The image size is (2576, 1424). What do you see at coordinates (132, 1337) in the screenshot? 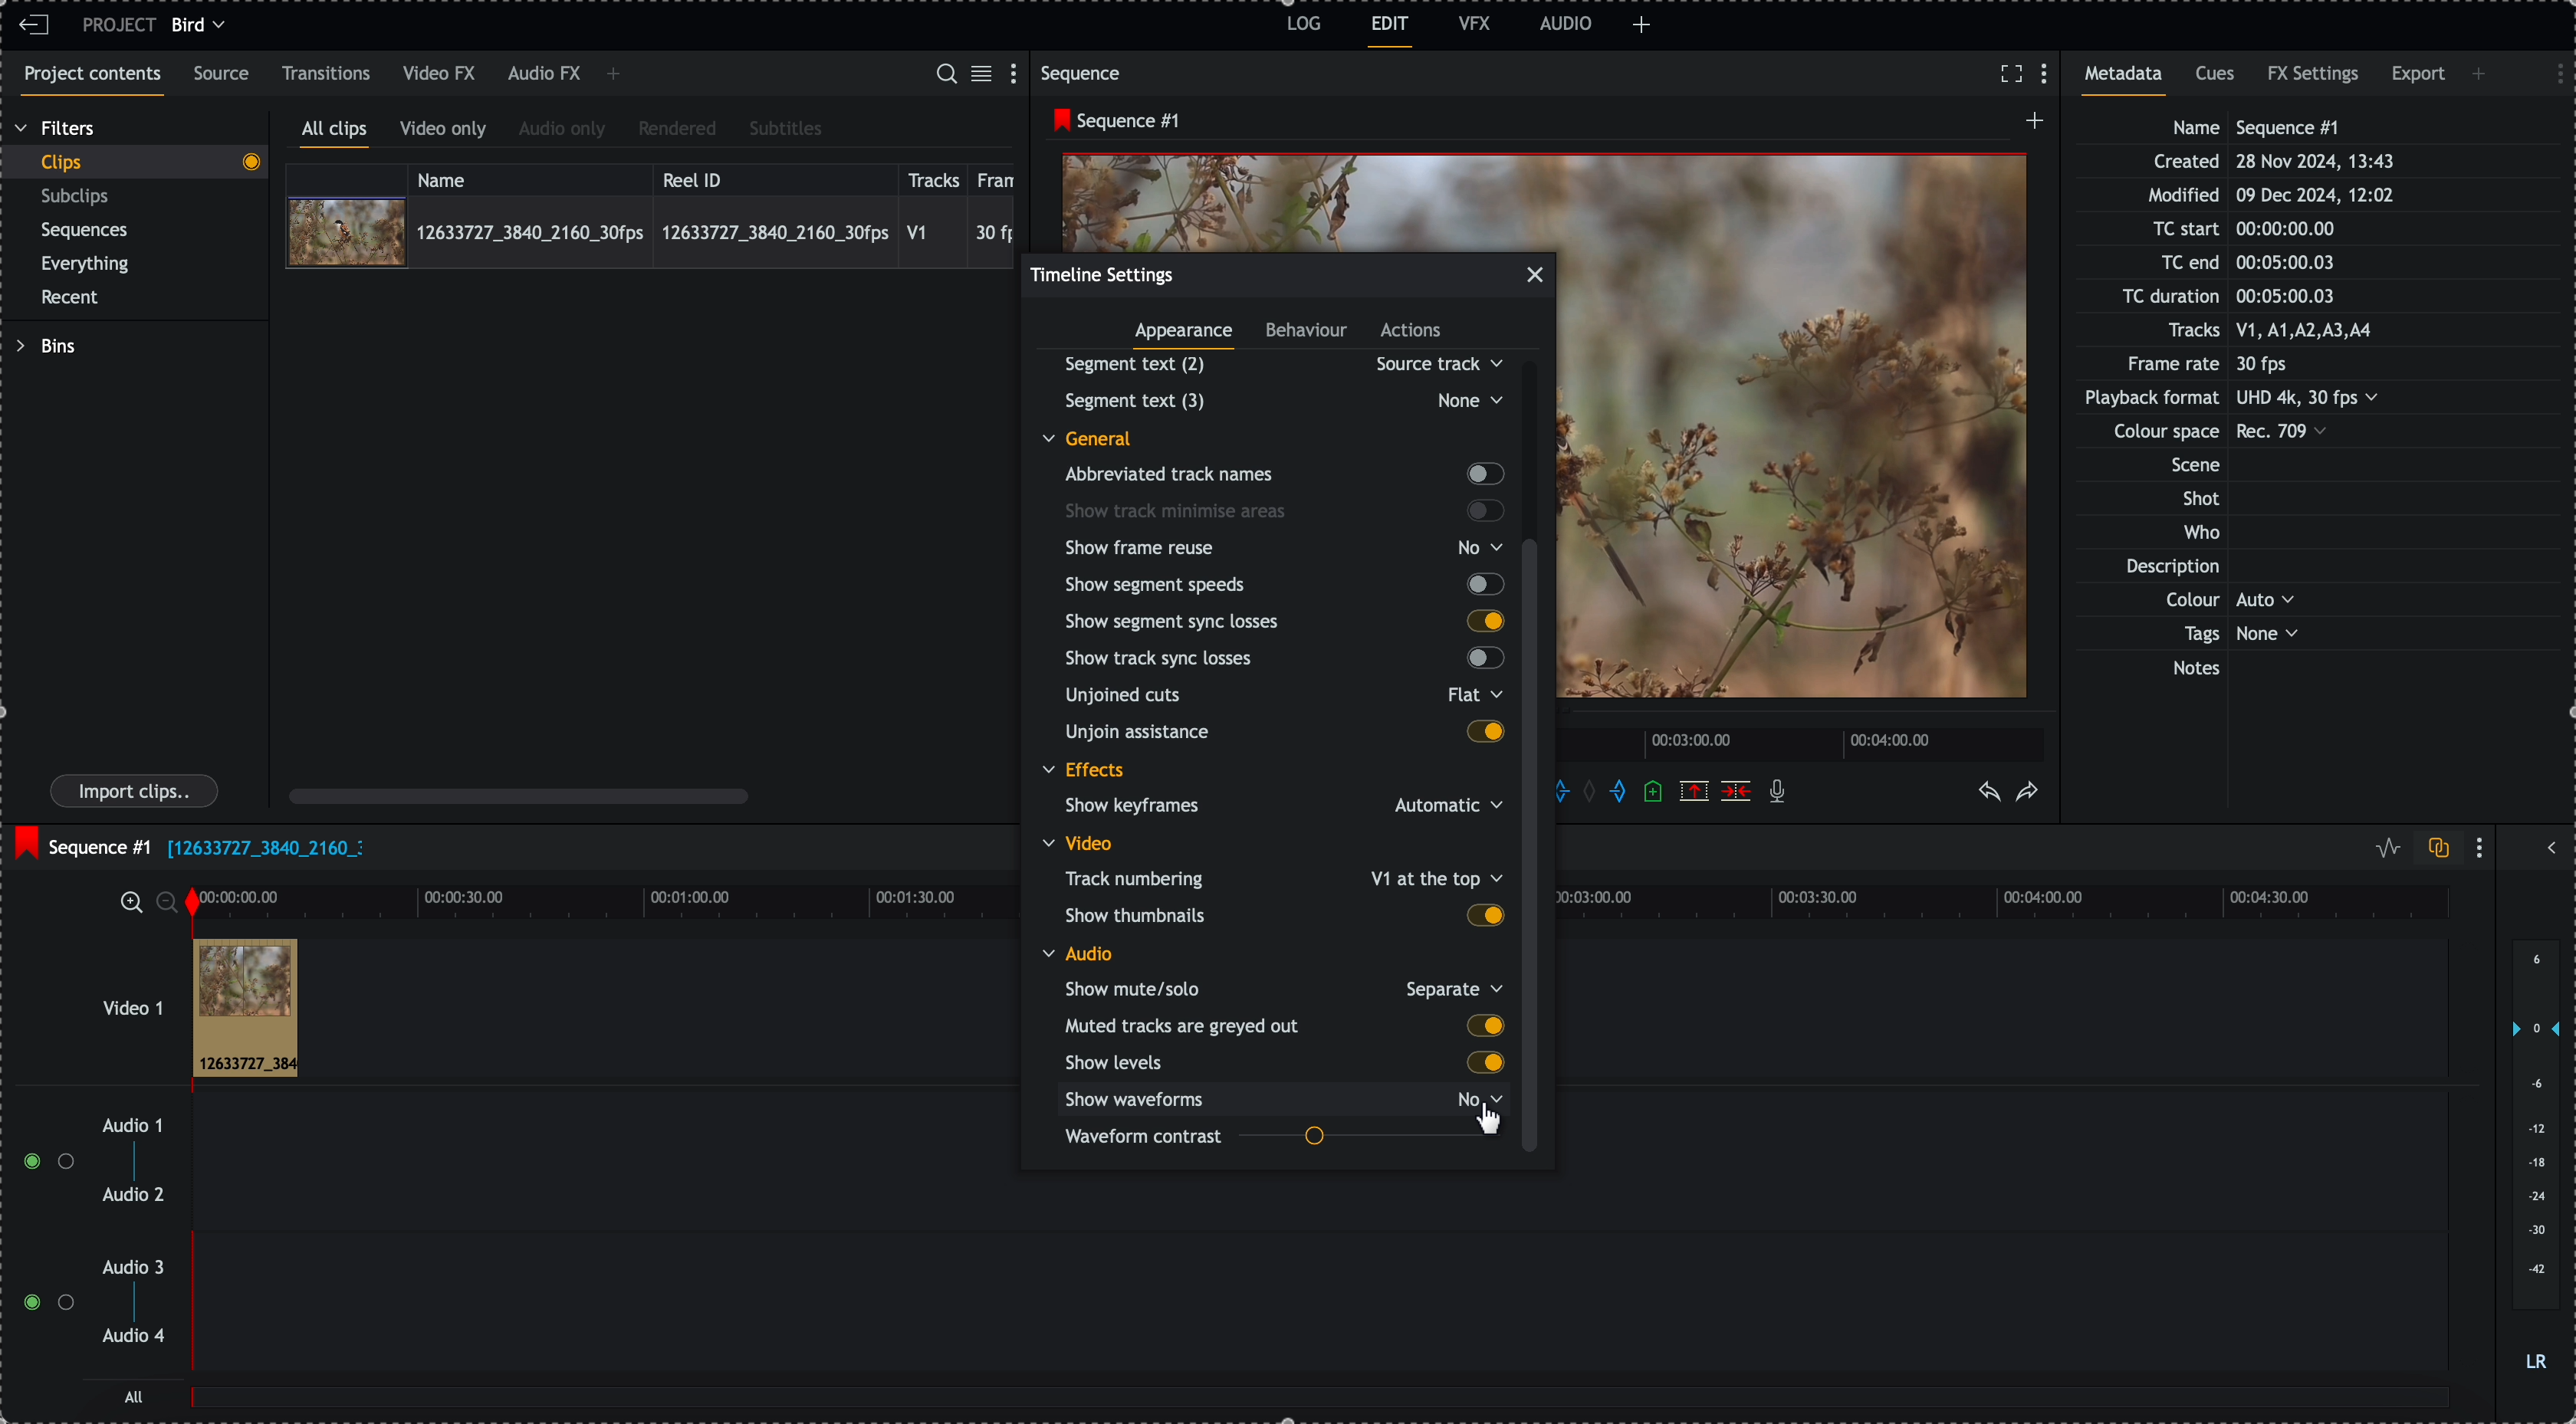
I see `audio 4` at bounding box center [132, 1337].